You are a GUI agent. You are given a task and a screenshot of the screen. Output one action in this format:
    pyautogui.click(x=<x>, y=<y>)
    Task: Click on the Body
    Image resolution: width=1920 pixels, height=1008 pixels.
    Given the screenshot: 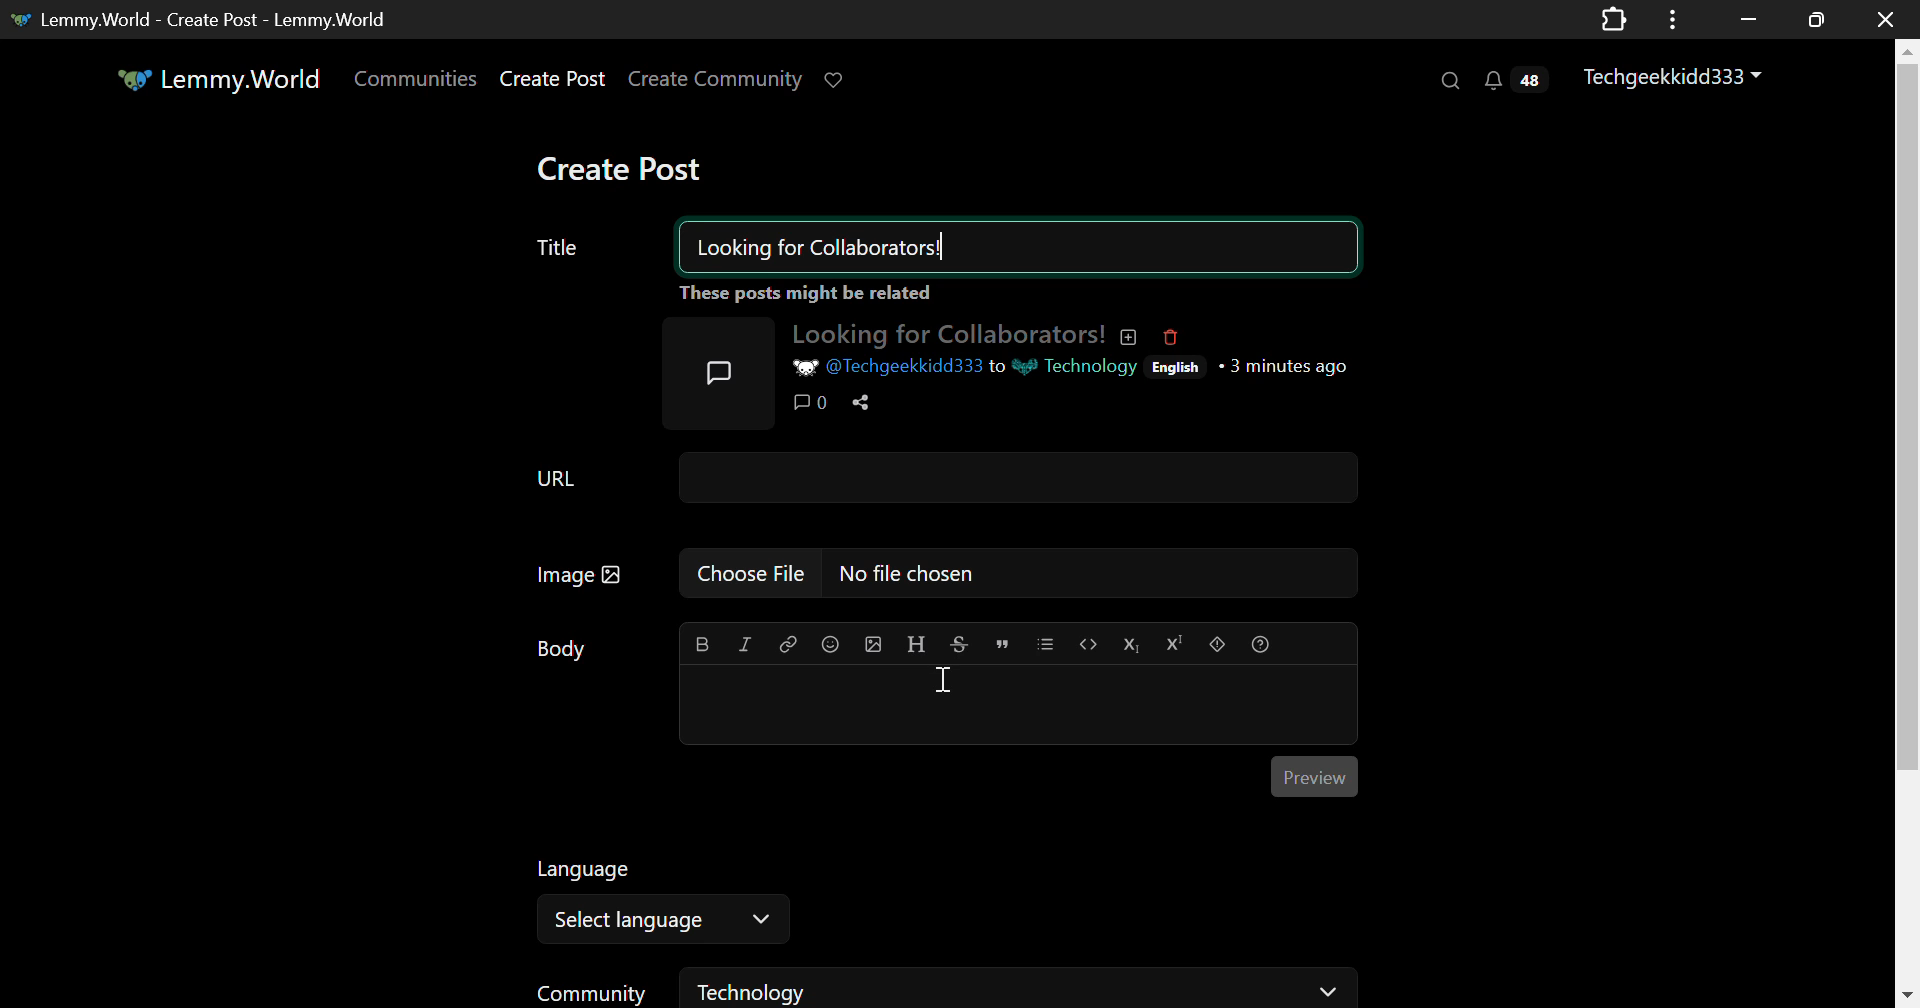 What is the action you would take?
    pyautogui.click(x=565, y=660)
    